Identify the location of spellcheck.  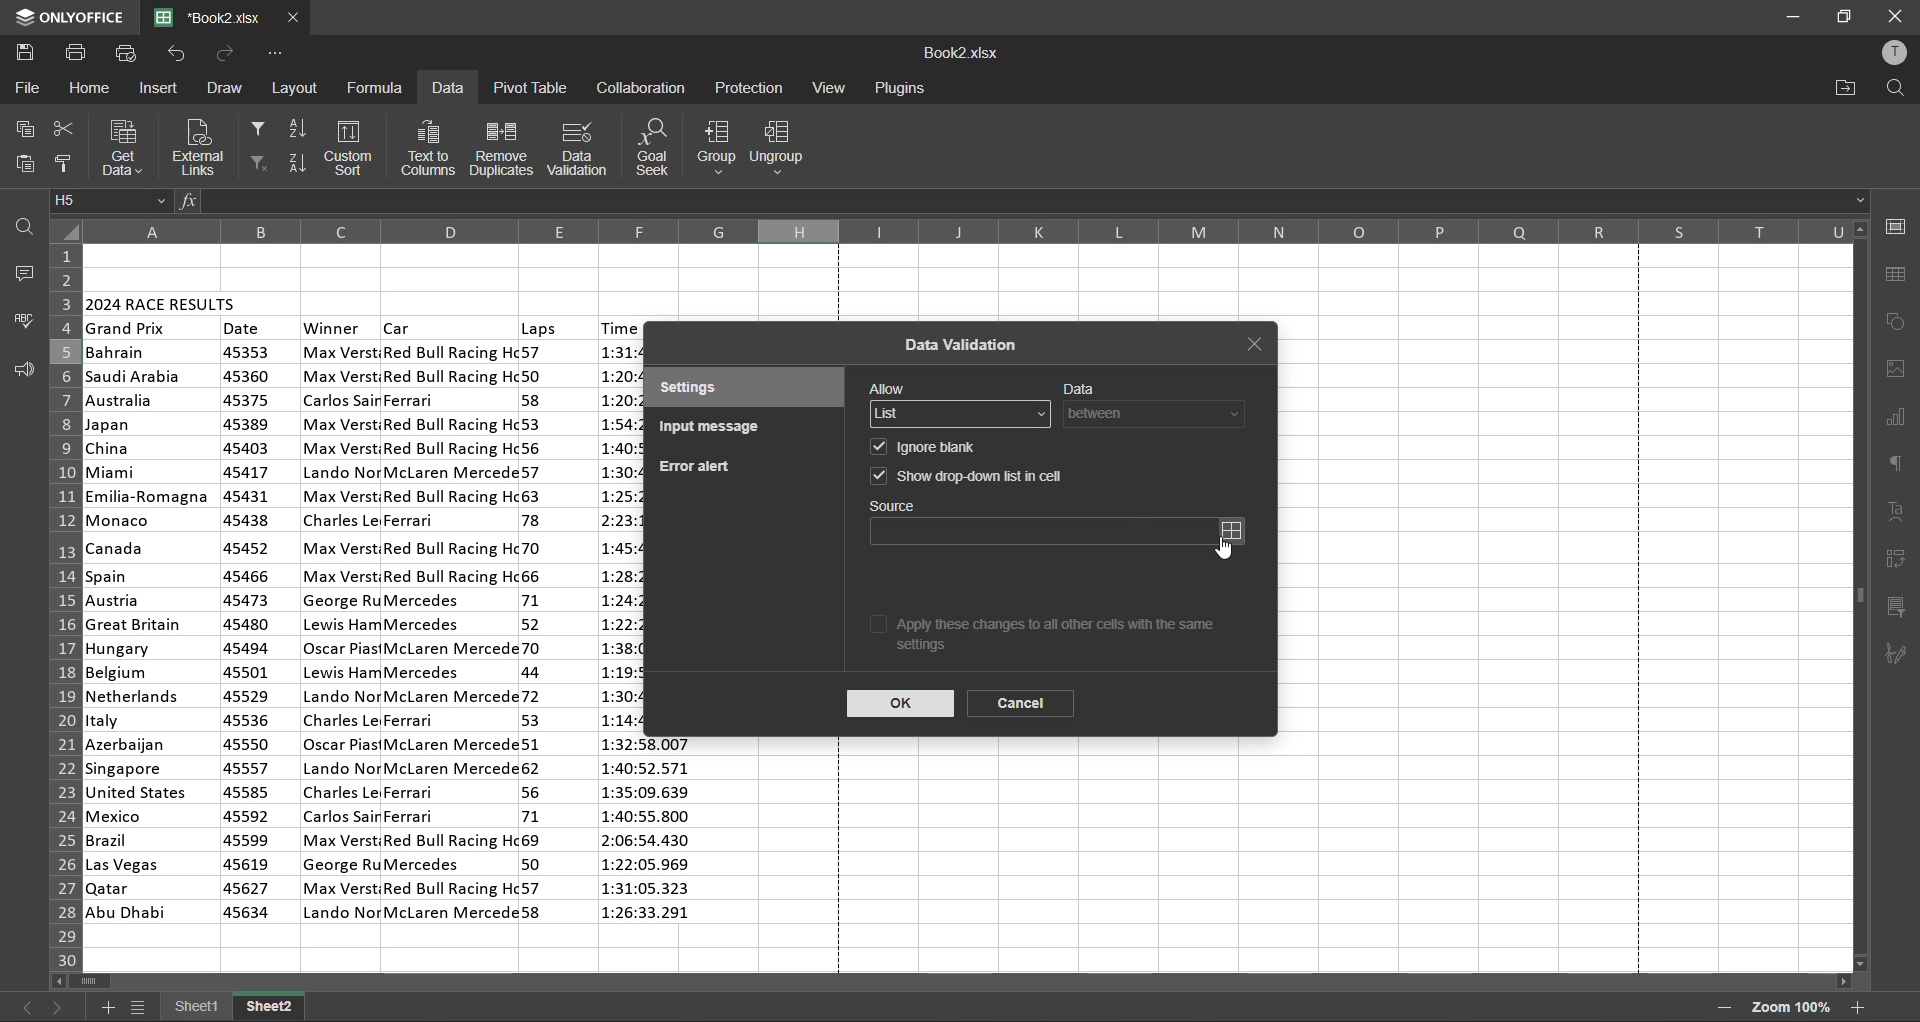
(25, 320).